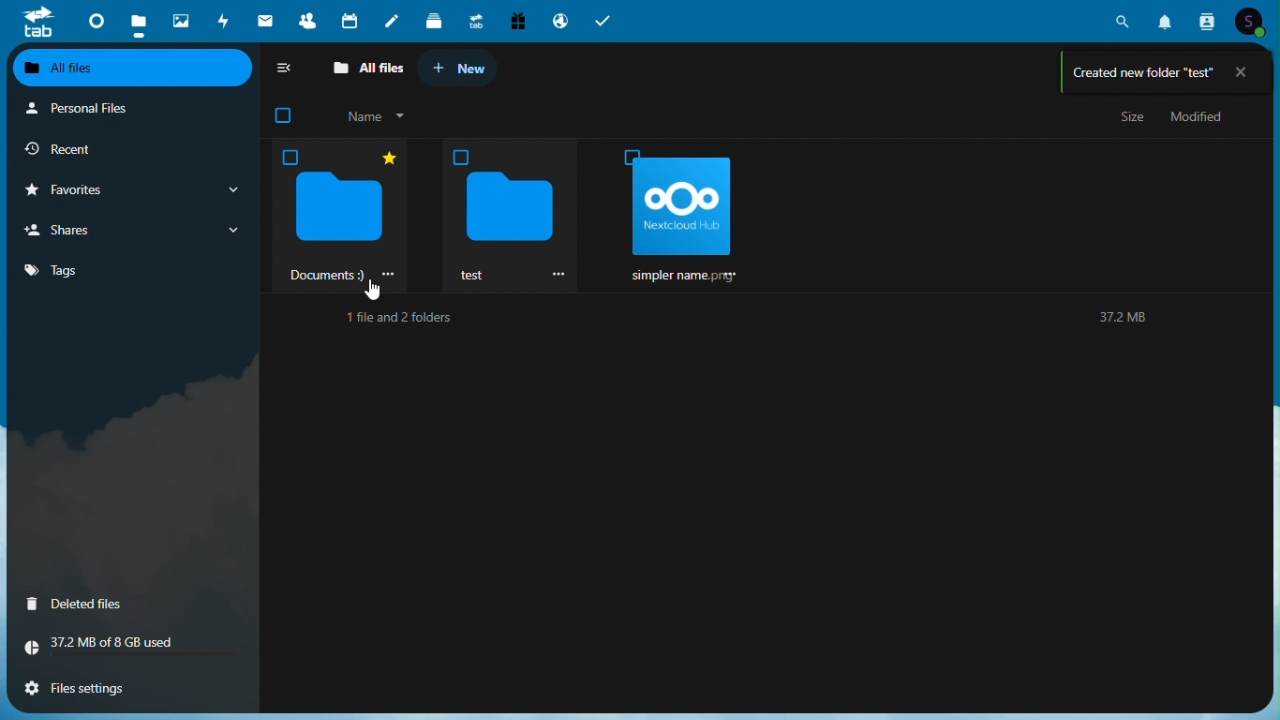  Describe the element at coordinates (129, 108) in the screenshot. I see `Personal files` at that location.